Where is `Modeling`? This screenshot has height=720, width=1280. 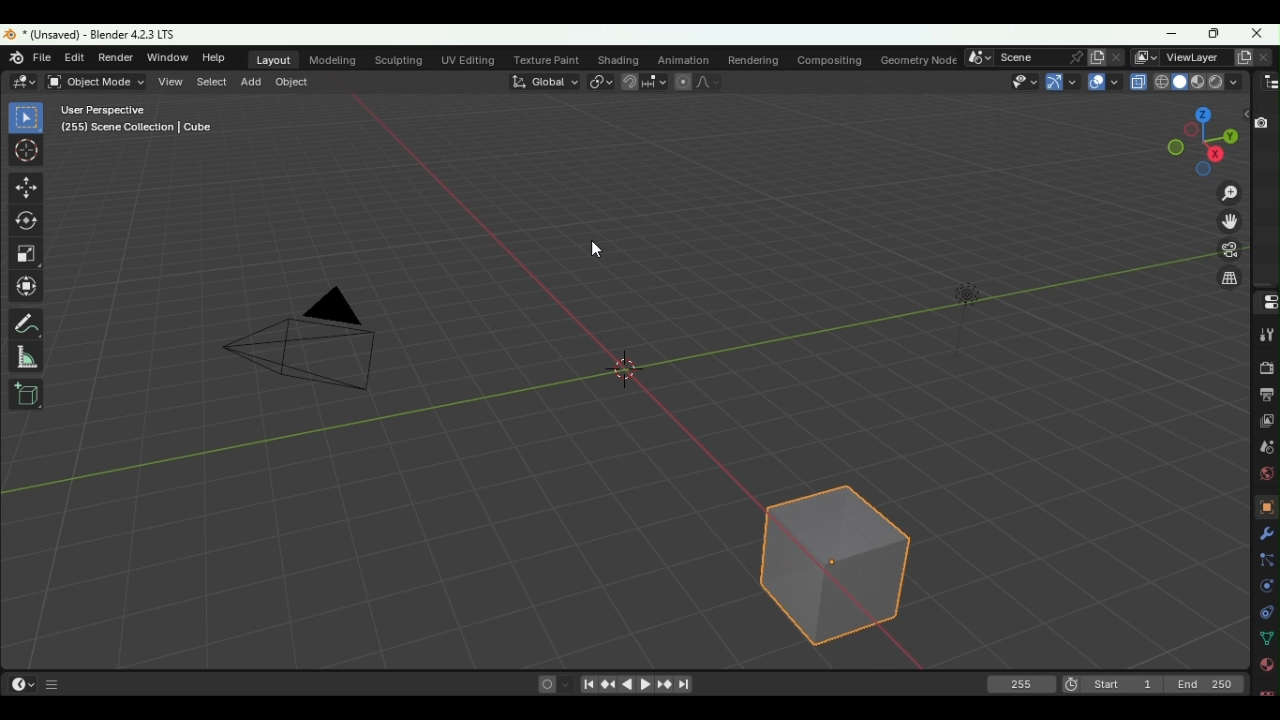
Modeling is located at coordinates (334, 61).